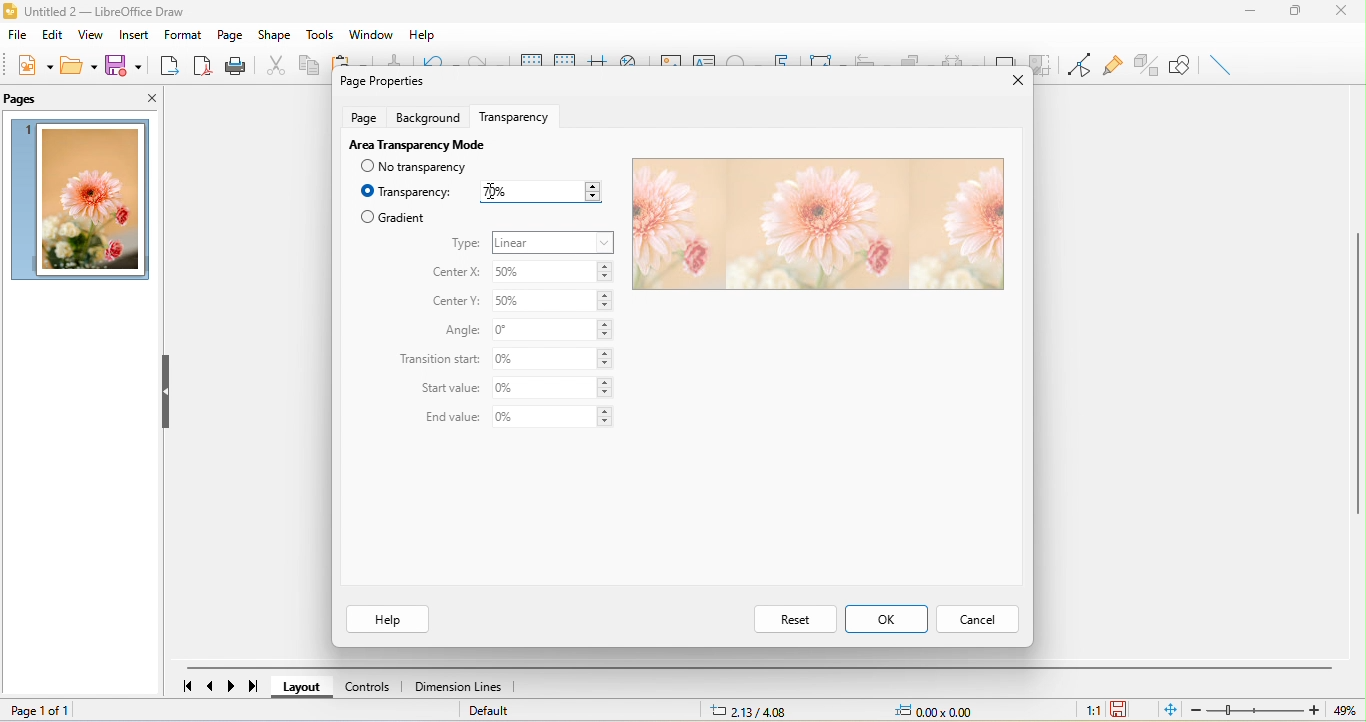 Image resolution: width=1366 pixels, height=722 pixels. Describe the element at coordinates (77, 65) in the screenshot. I see `open` at that location.